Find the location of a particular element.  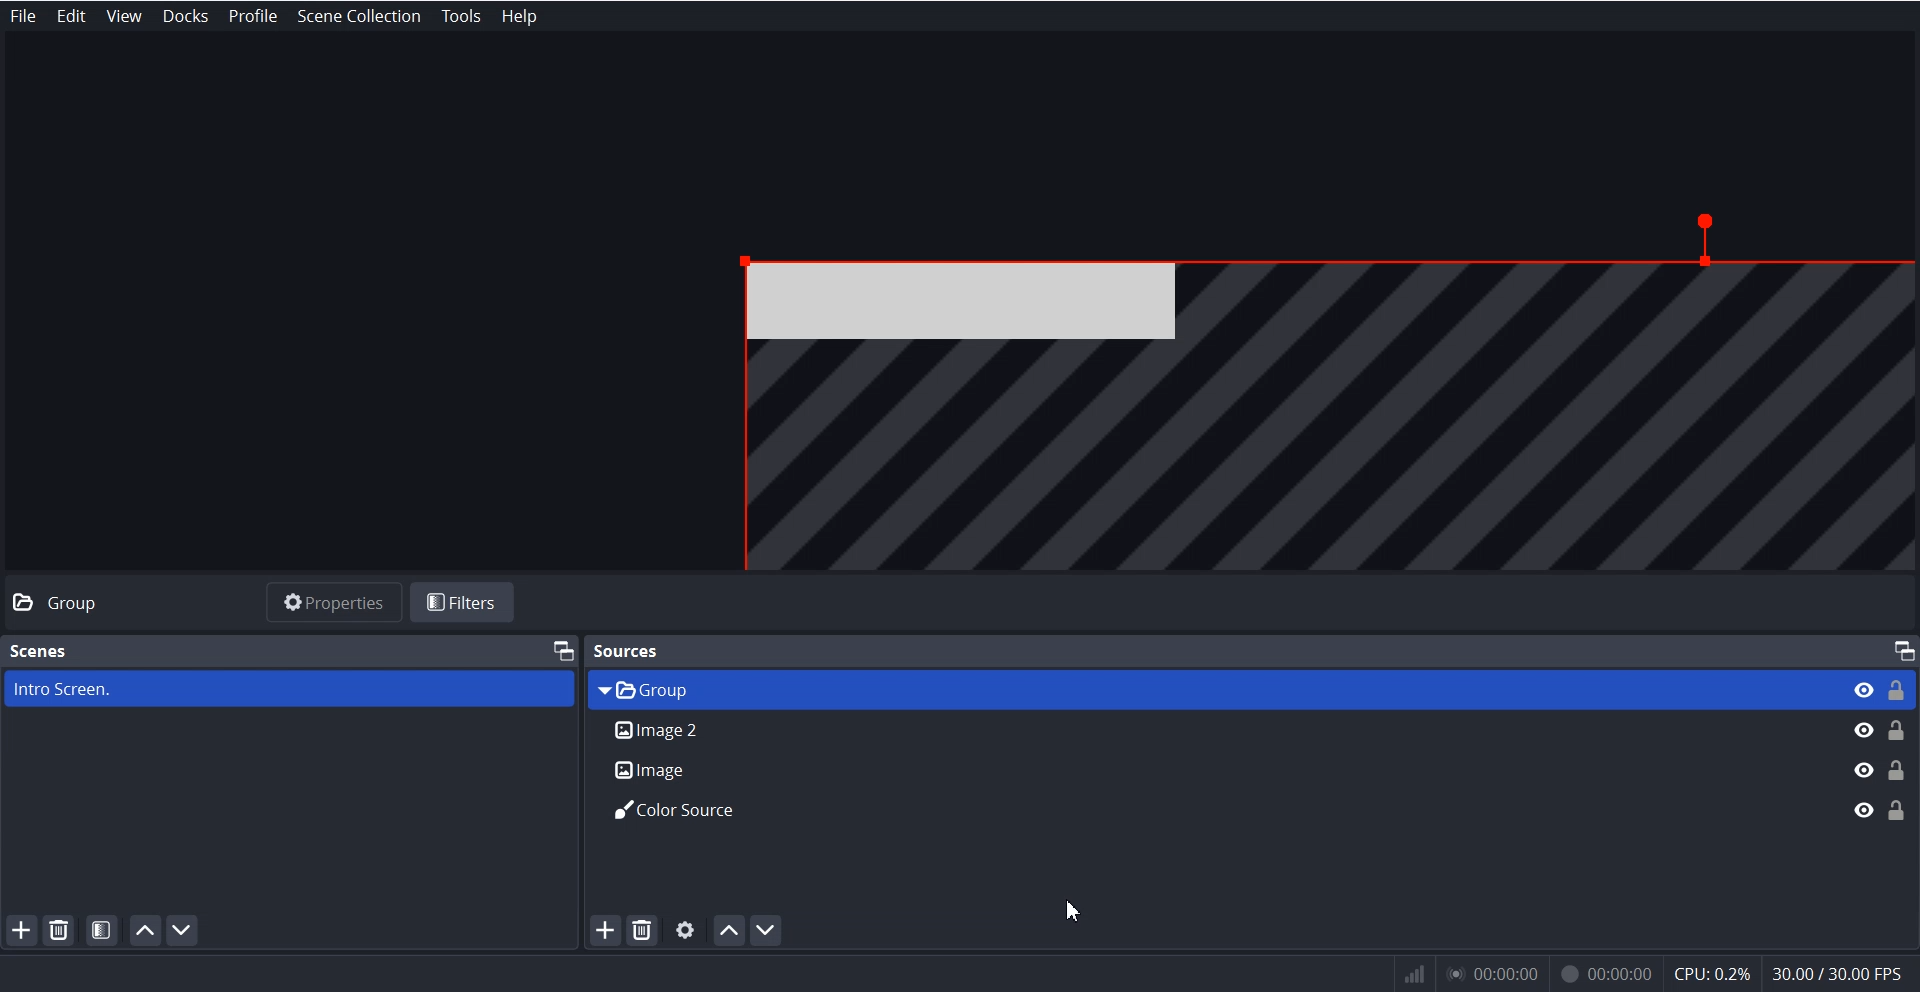

network is located at coordinates (1411, 974).